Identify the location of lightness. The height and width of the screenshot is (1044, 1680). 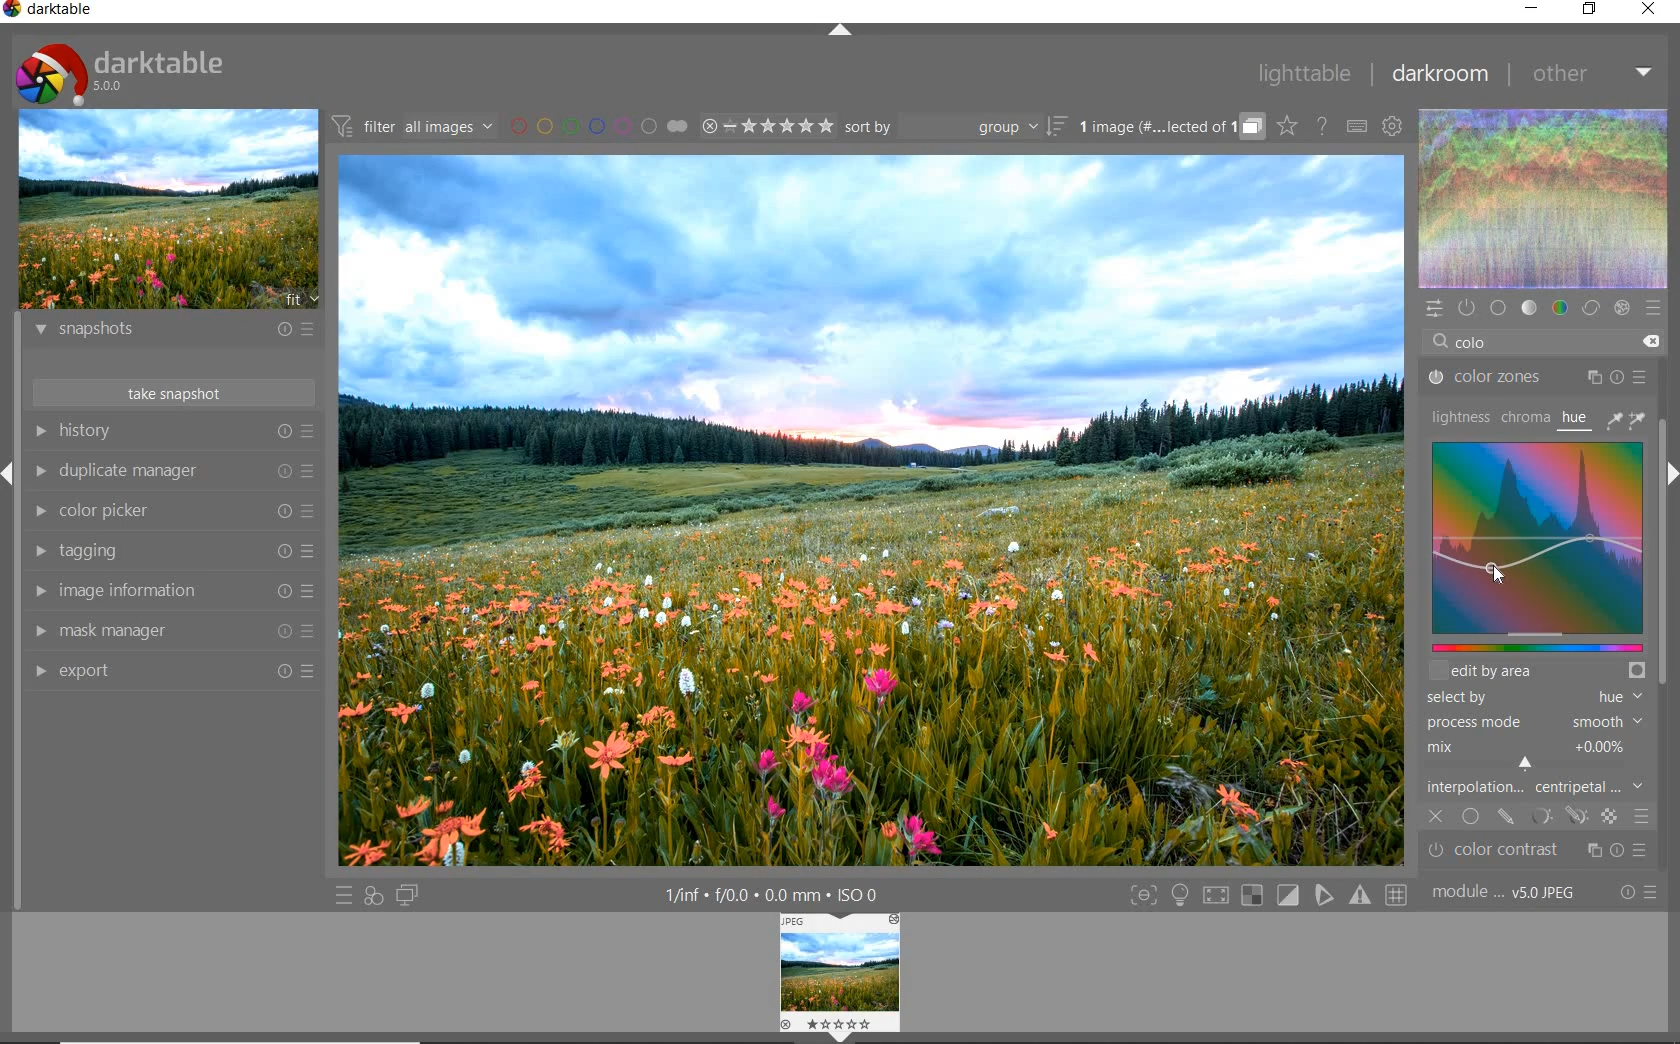
(1460, 416).